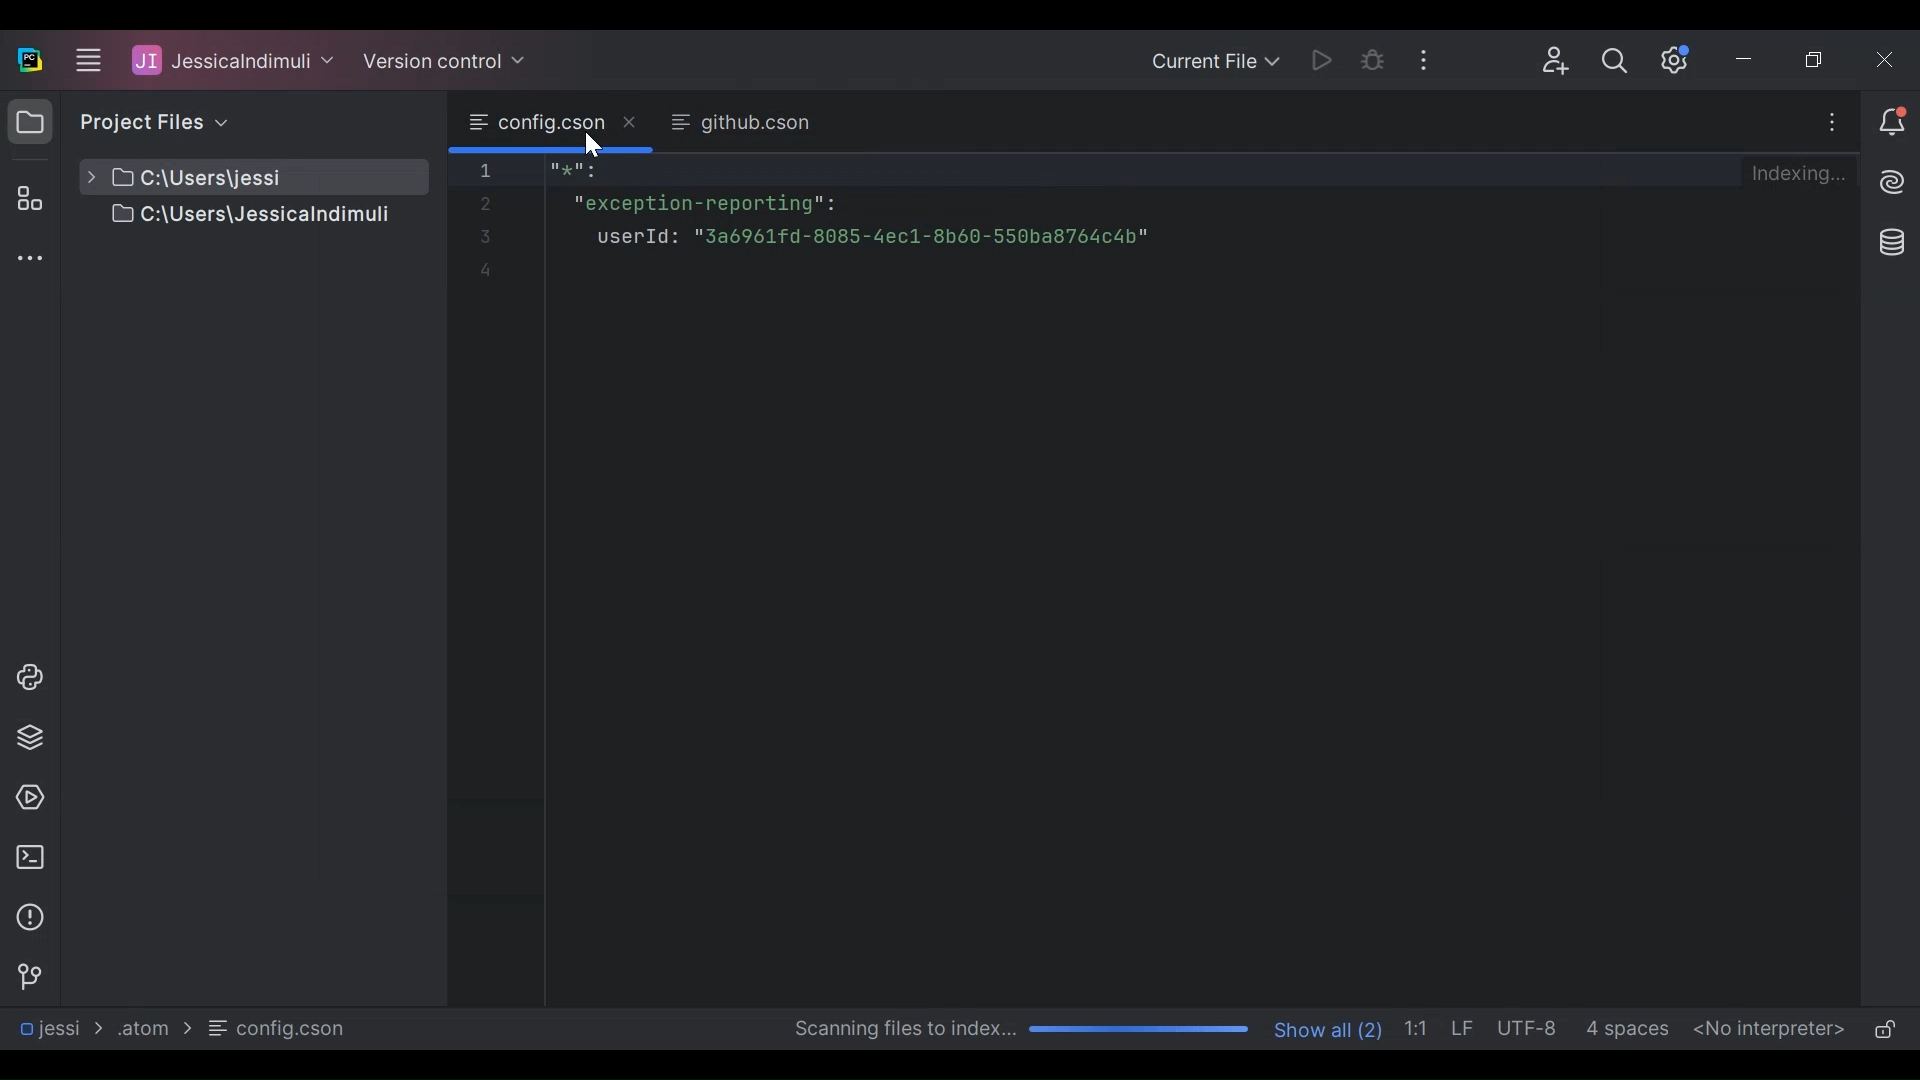 This screenshot has height=1080, width=1920. What do you see at coordinates (1818, 59) in the screenshot?
I see `Restore` at bounding box center [1818, 59].